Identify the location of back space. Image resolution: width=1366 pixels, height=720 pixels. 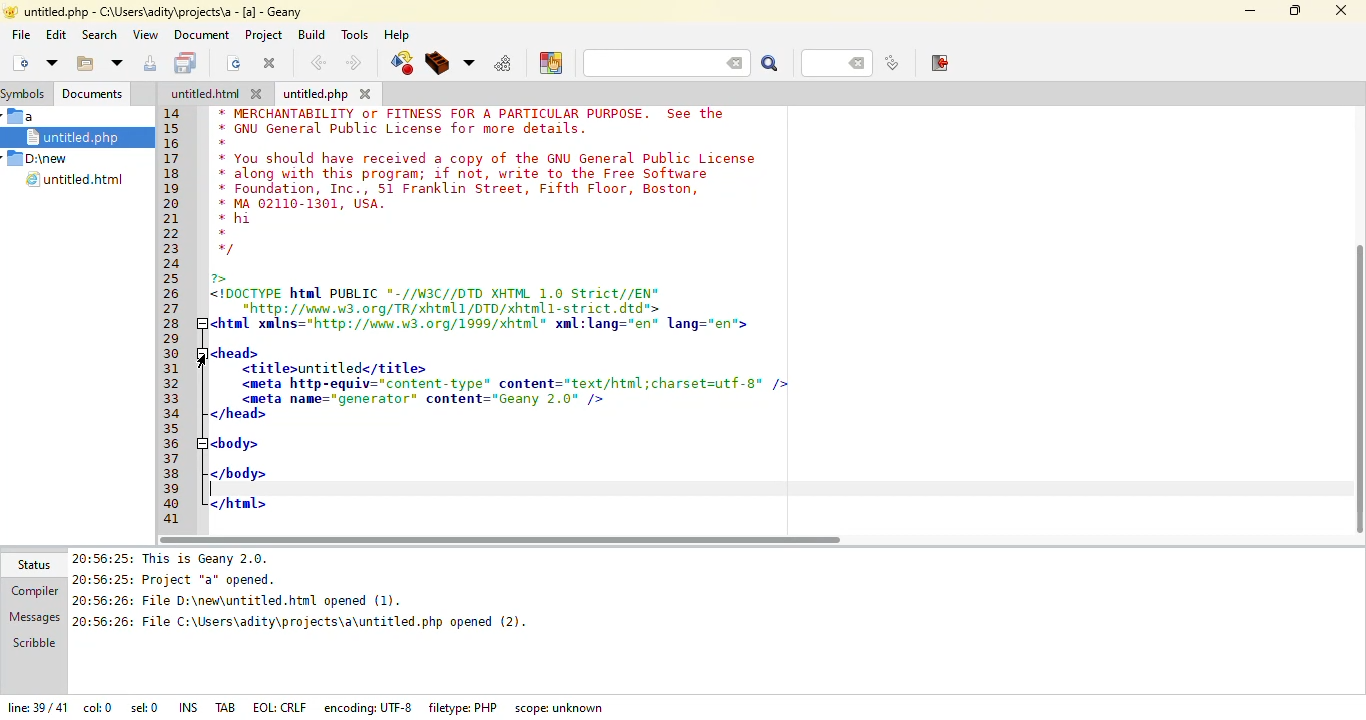
(858, 63).